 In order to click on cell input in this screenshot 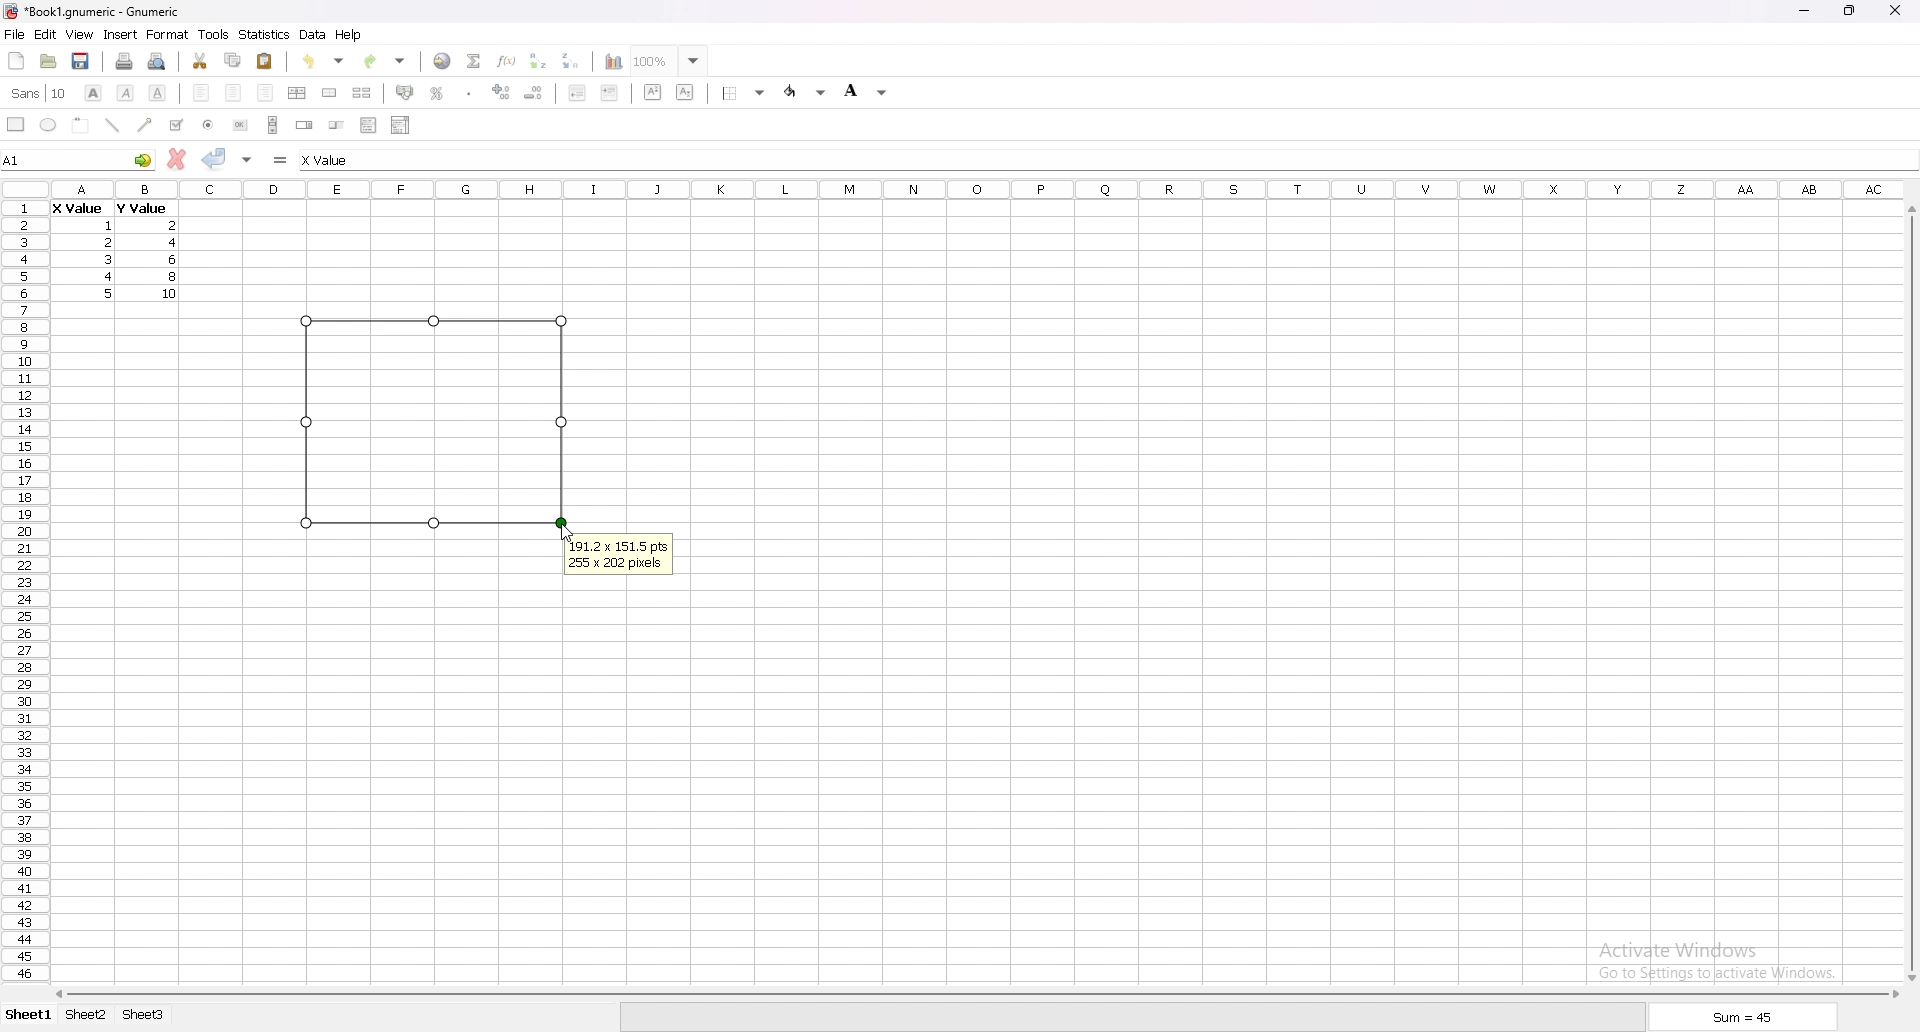, I will do `click(345, 160)`.